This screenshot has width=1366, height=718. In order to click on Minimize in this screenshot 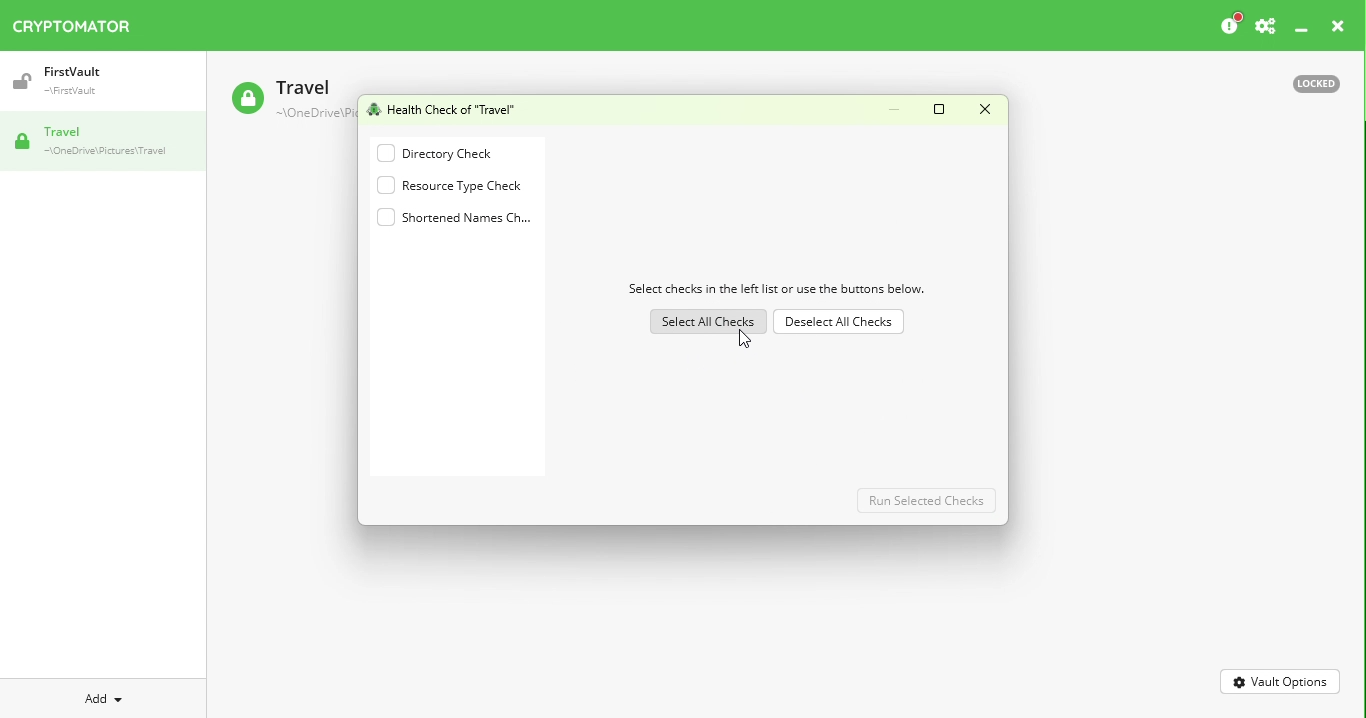, I will do `click(1303, 30)`.